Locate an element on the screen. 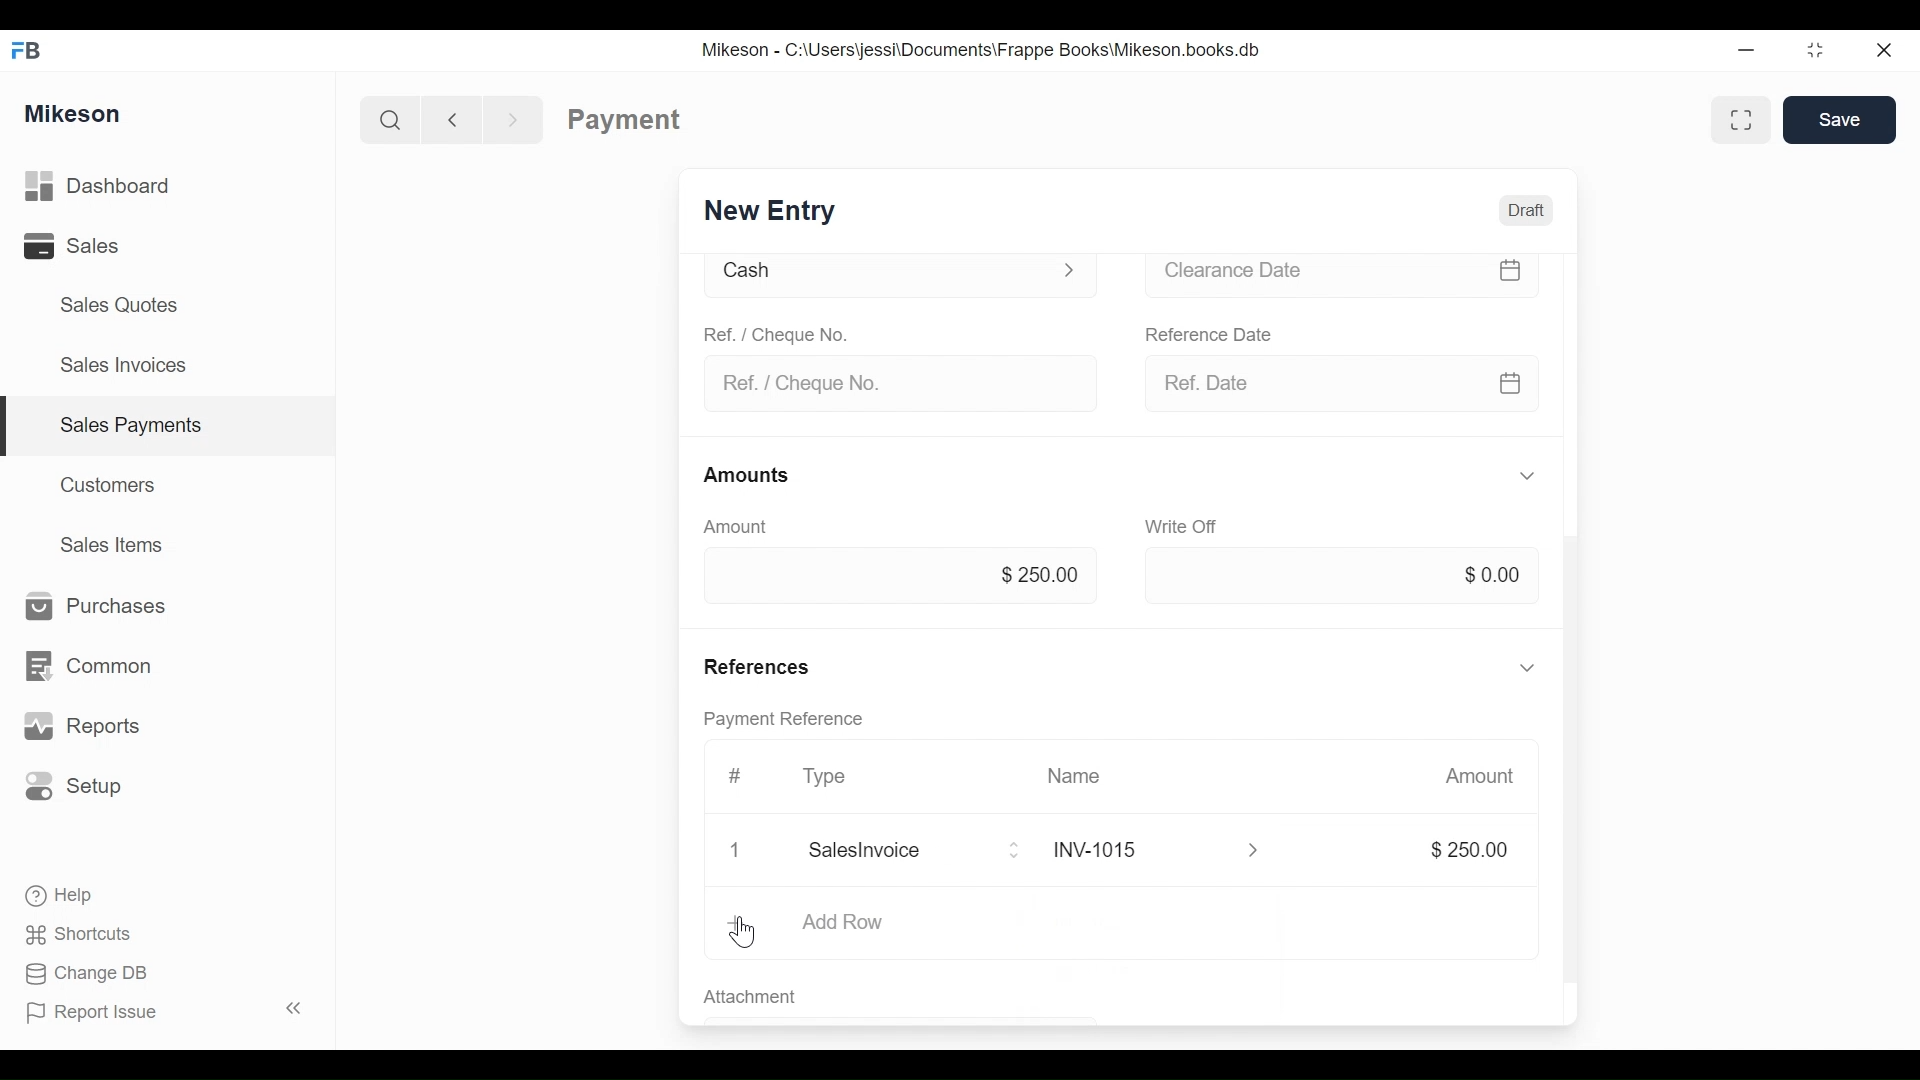 Image resolution: width=1920 pixels, height=1080 pixels. Ref. / Cheque No. is located at coordinates (783, 337).